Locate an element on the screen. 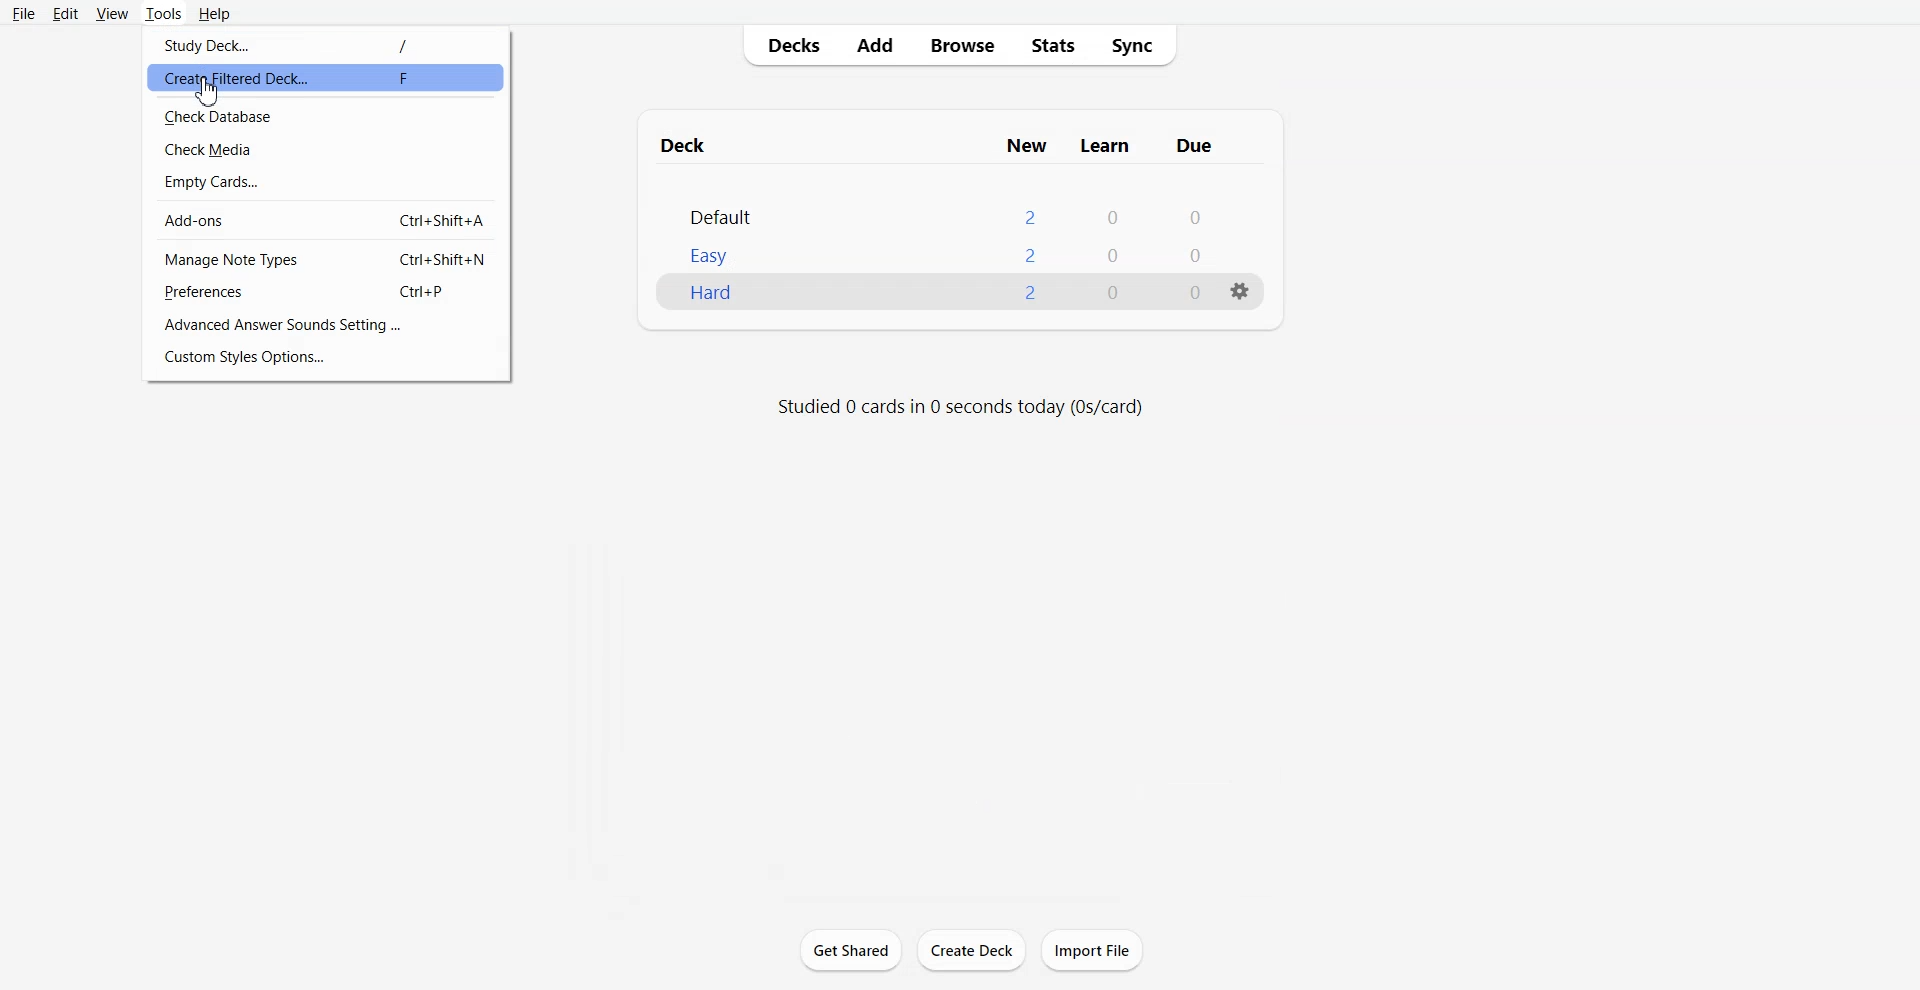 The height and width of the screenshot is (990, 1920). studied 0 cards in 0 seconds today (0s/card) is located at coordinates (975, 402).